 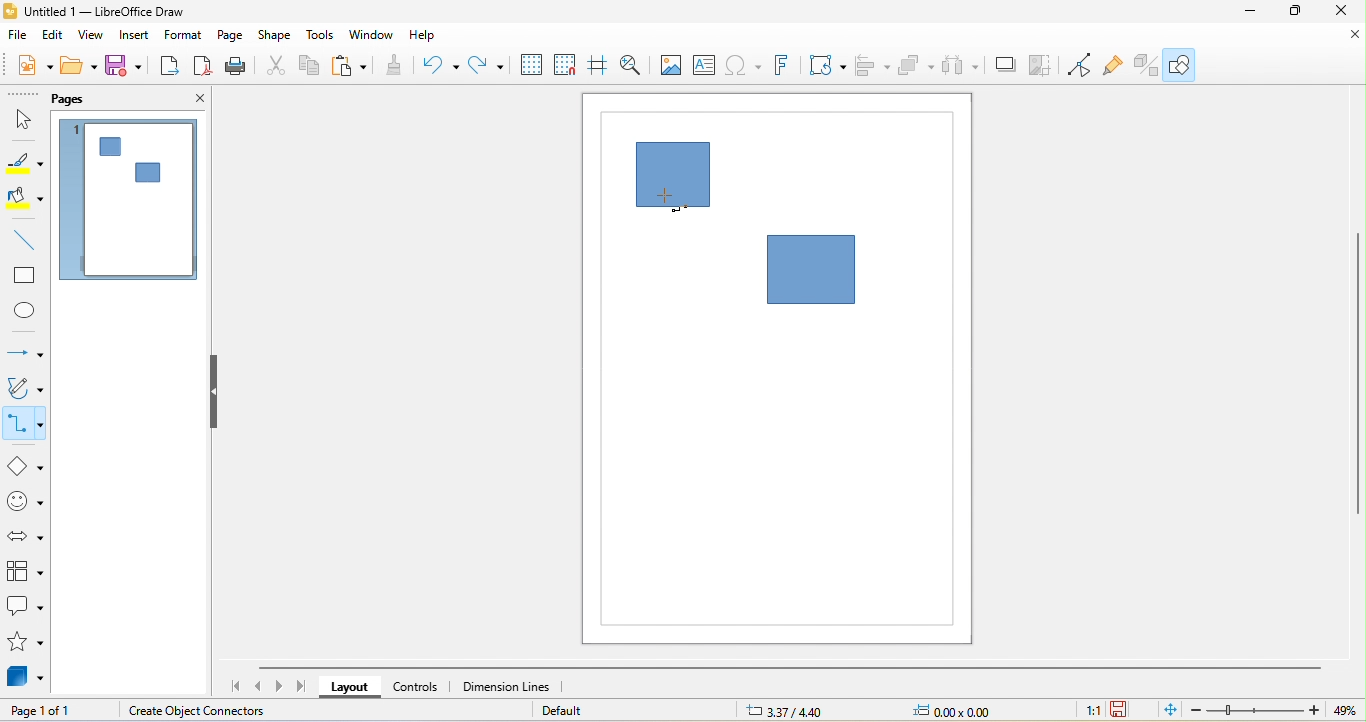 What do you see at coordinates (206, 66) in the screenshot?
I see `export directly as pdf` at bounding box center [206, 66].